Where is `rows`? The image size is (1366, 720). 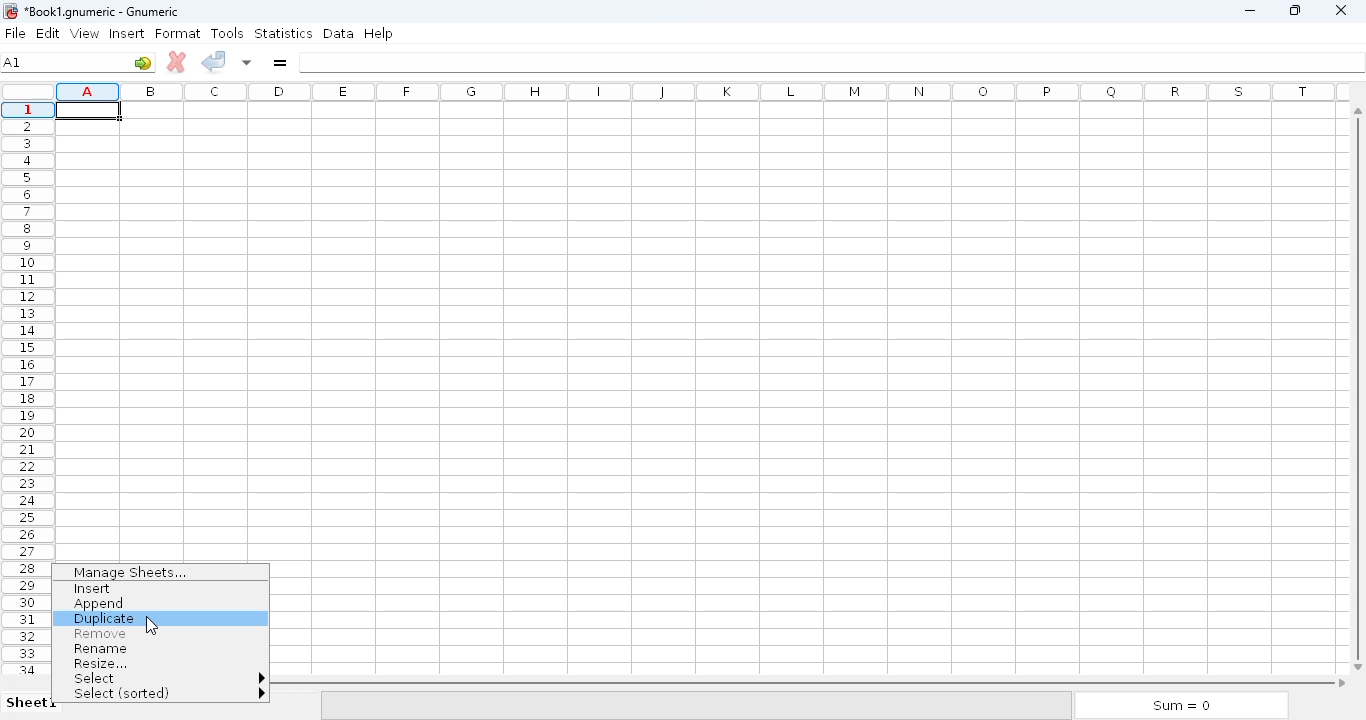 rows is located at coordinates (28, 387).